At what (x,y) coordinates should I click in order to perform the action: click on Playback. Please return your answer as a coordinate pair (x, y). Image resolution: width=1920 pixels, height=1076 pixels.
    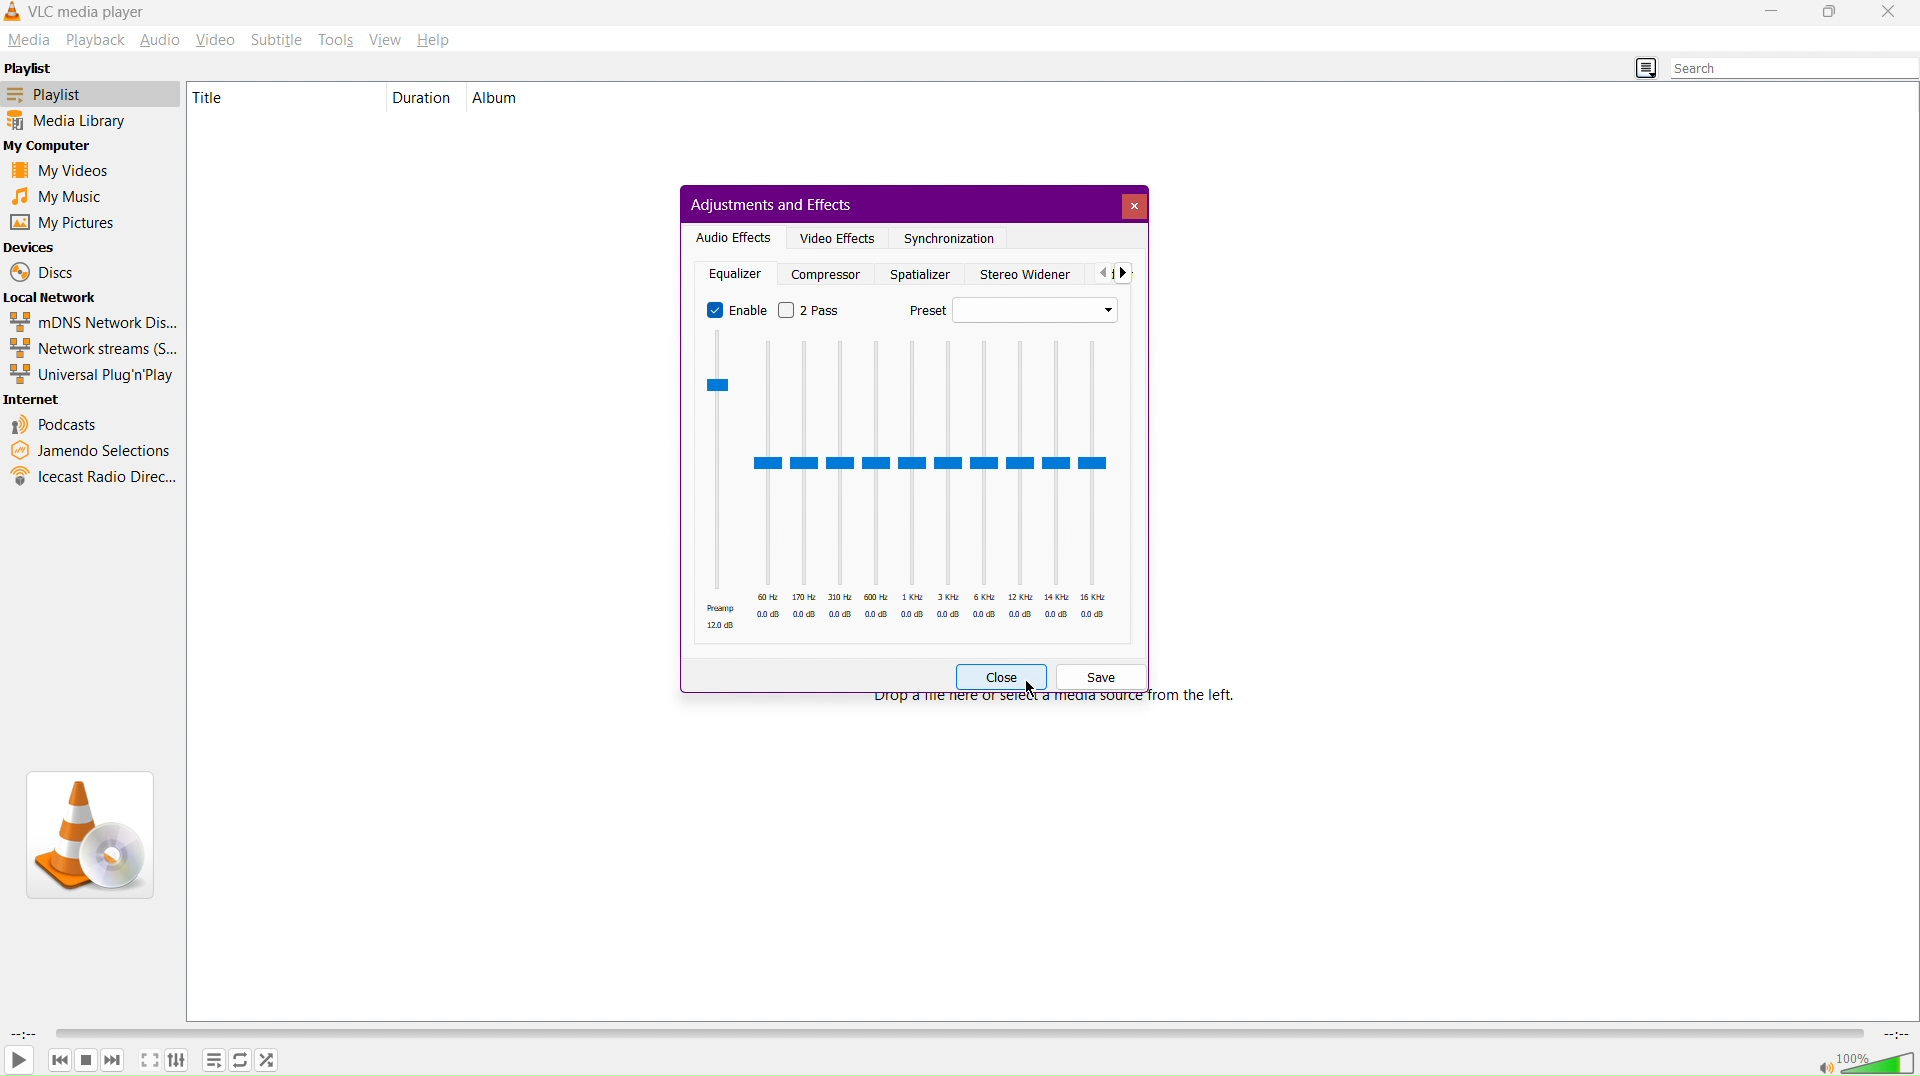
    Looking at the image, I should click on (93, 38).